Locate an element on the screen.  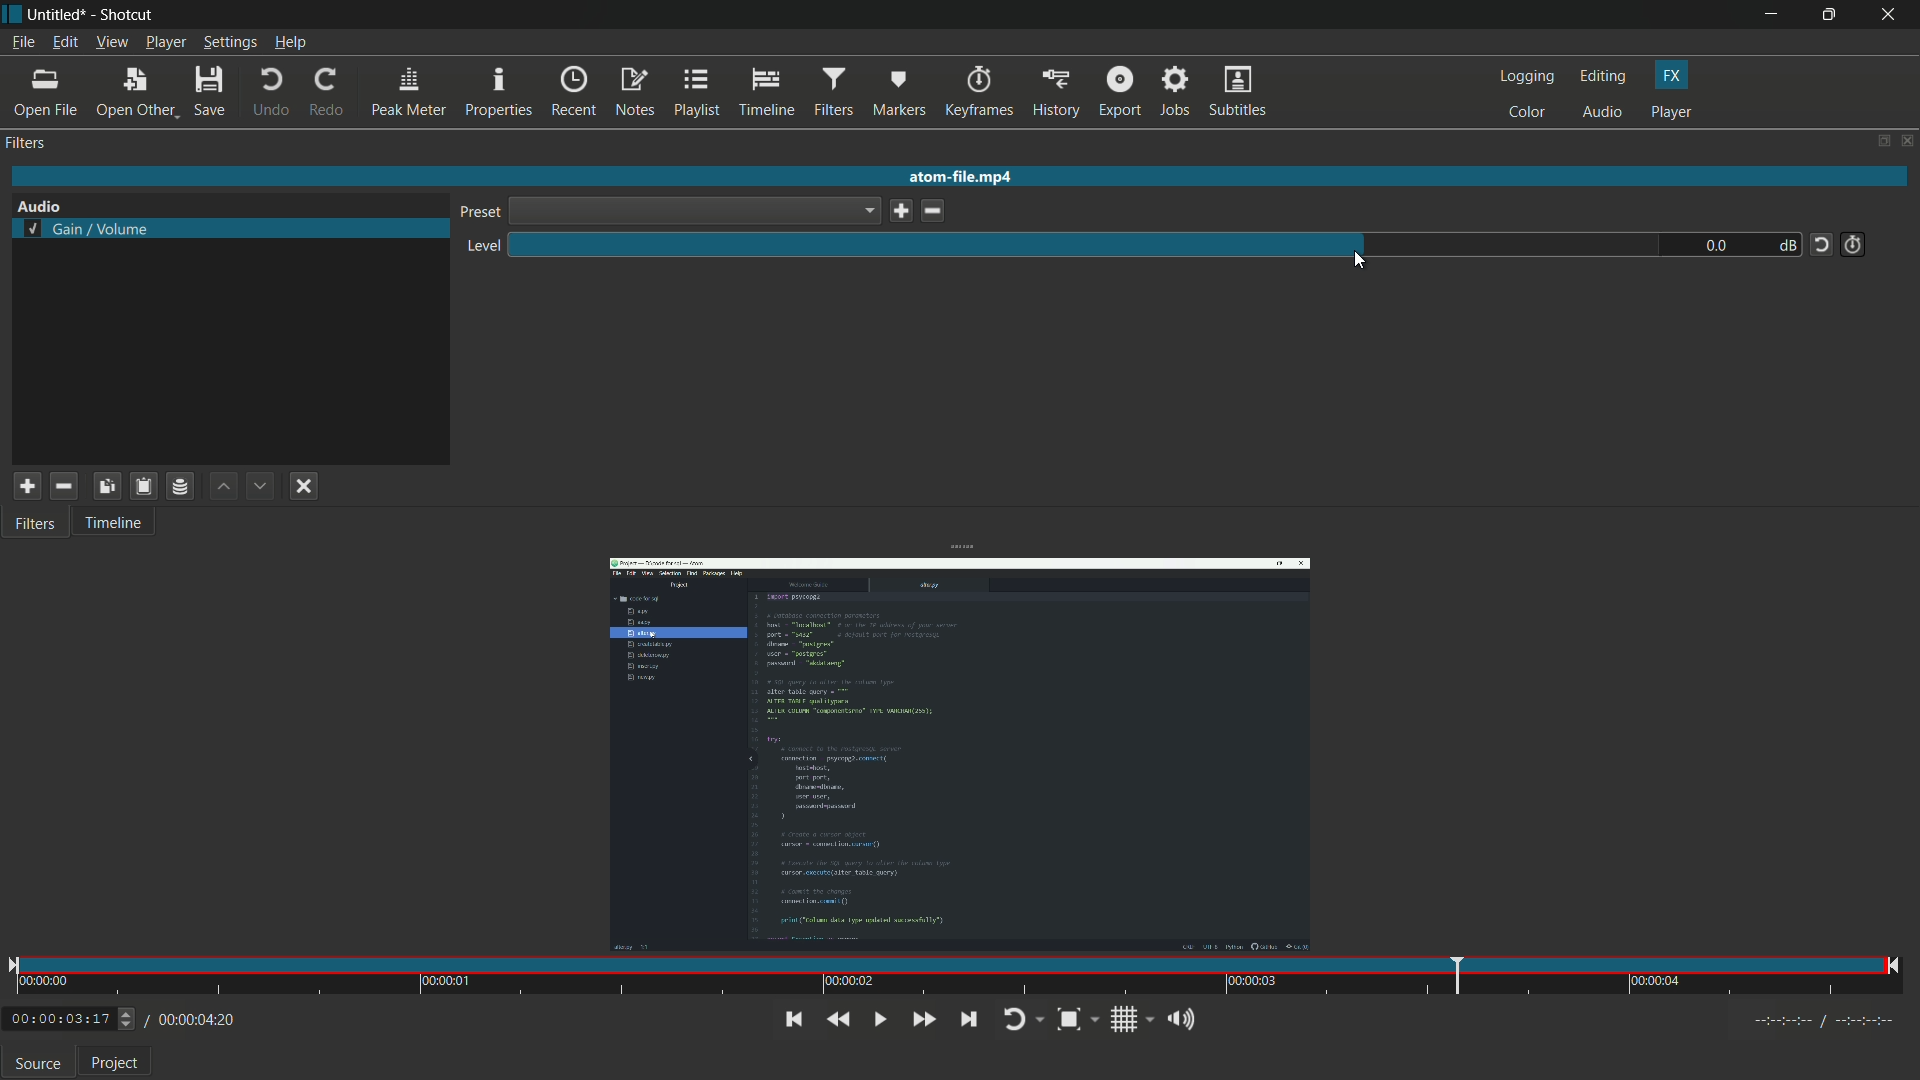
add keyframe for this parameter  is located at coordinates (1853, 244).